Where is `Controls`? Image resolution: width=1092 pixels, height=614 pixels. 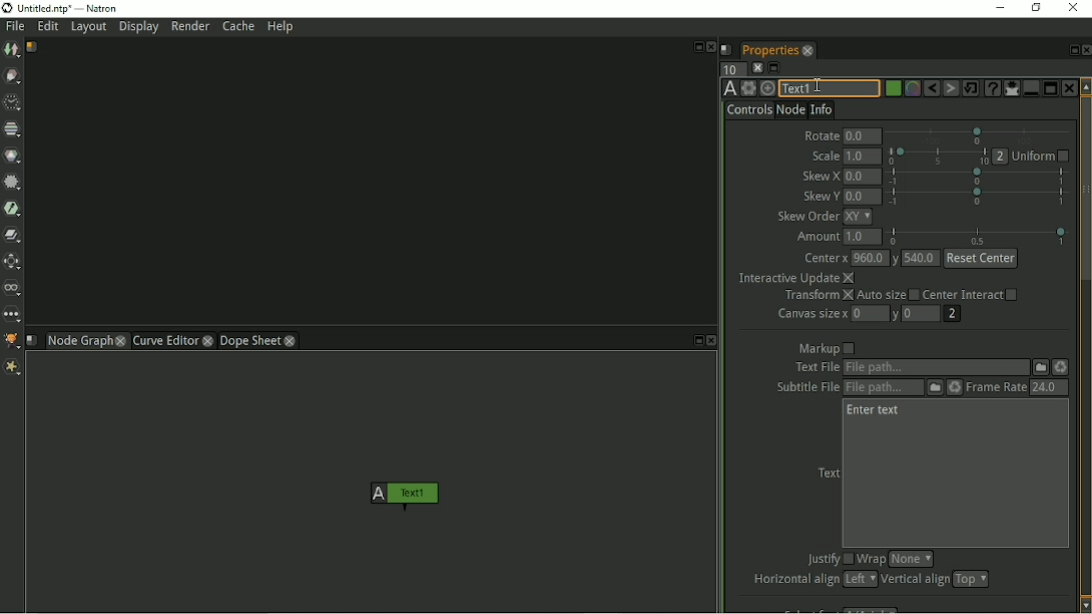
Controls is located at coordinates (749, 110).